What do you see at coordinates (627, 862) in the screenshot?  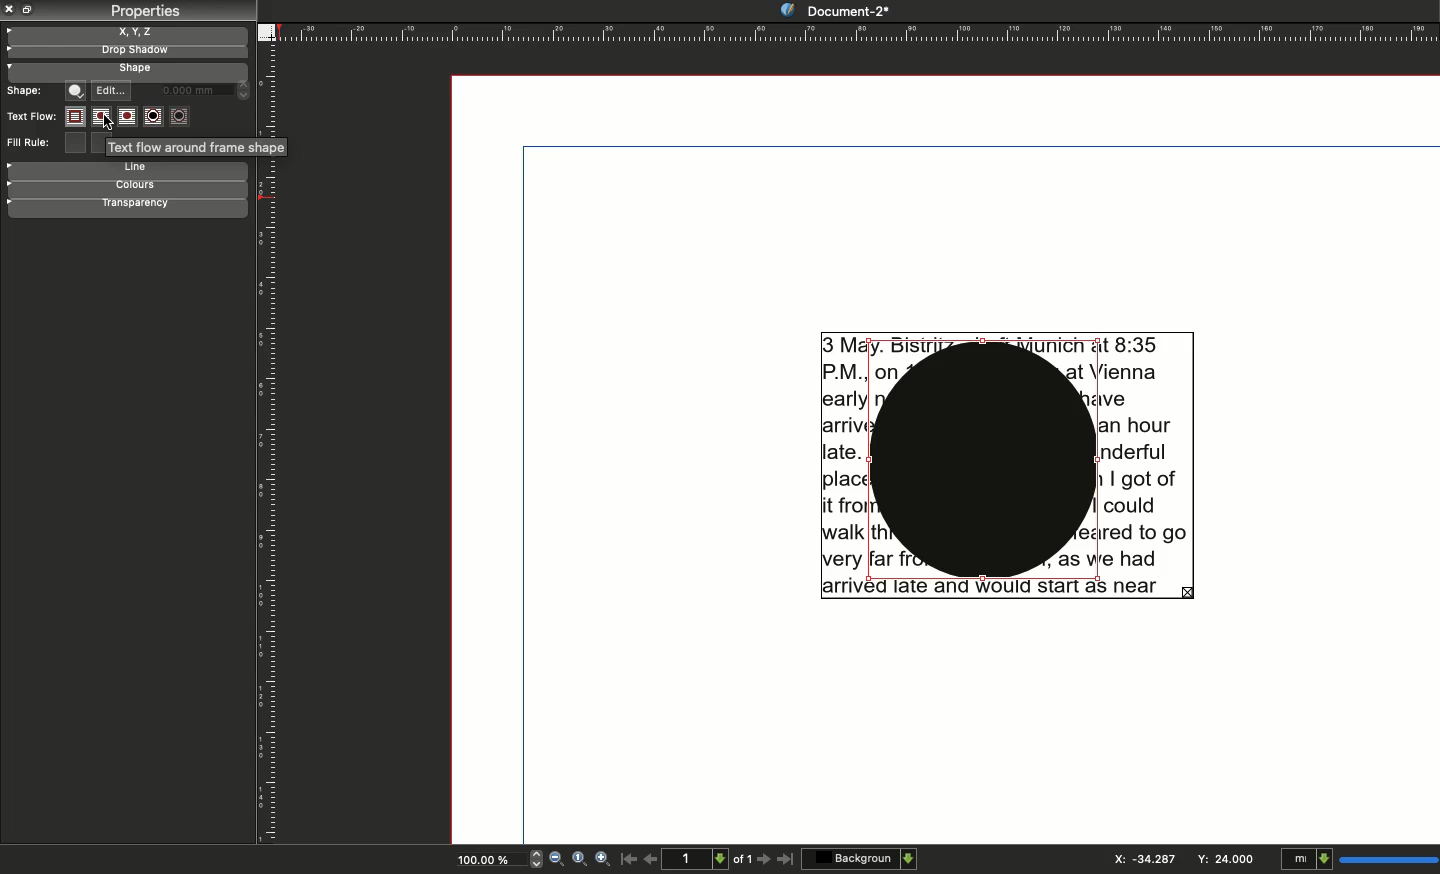 I see `First page` at bounding box center [627, 862].